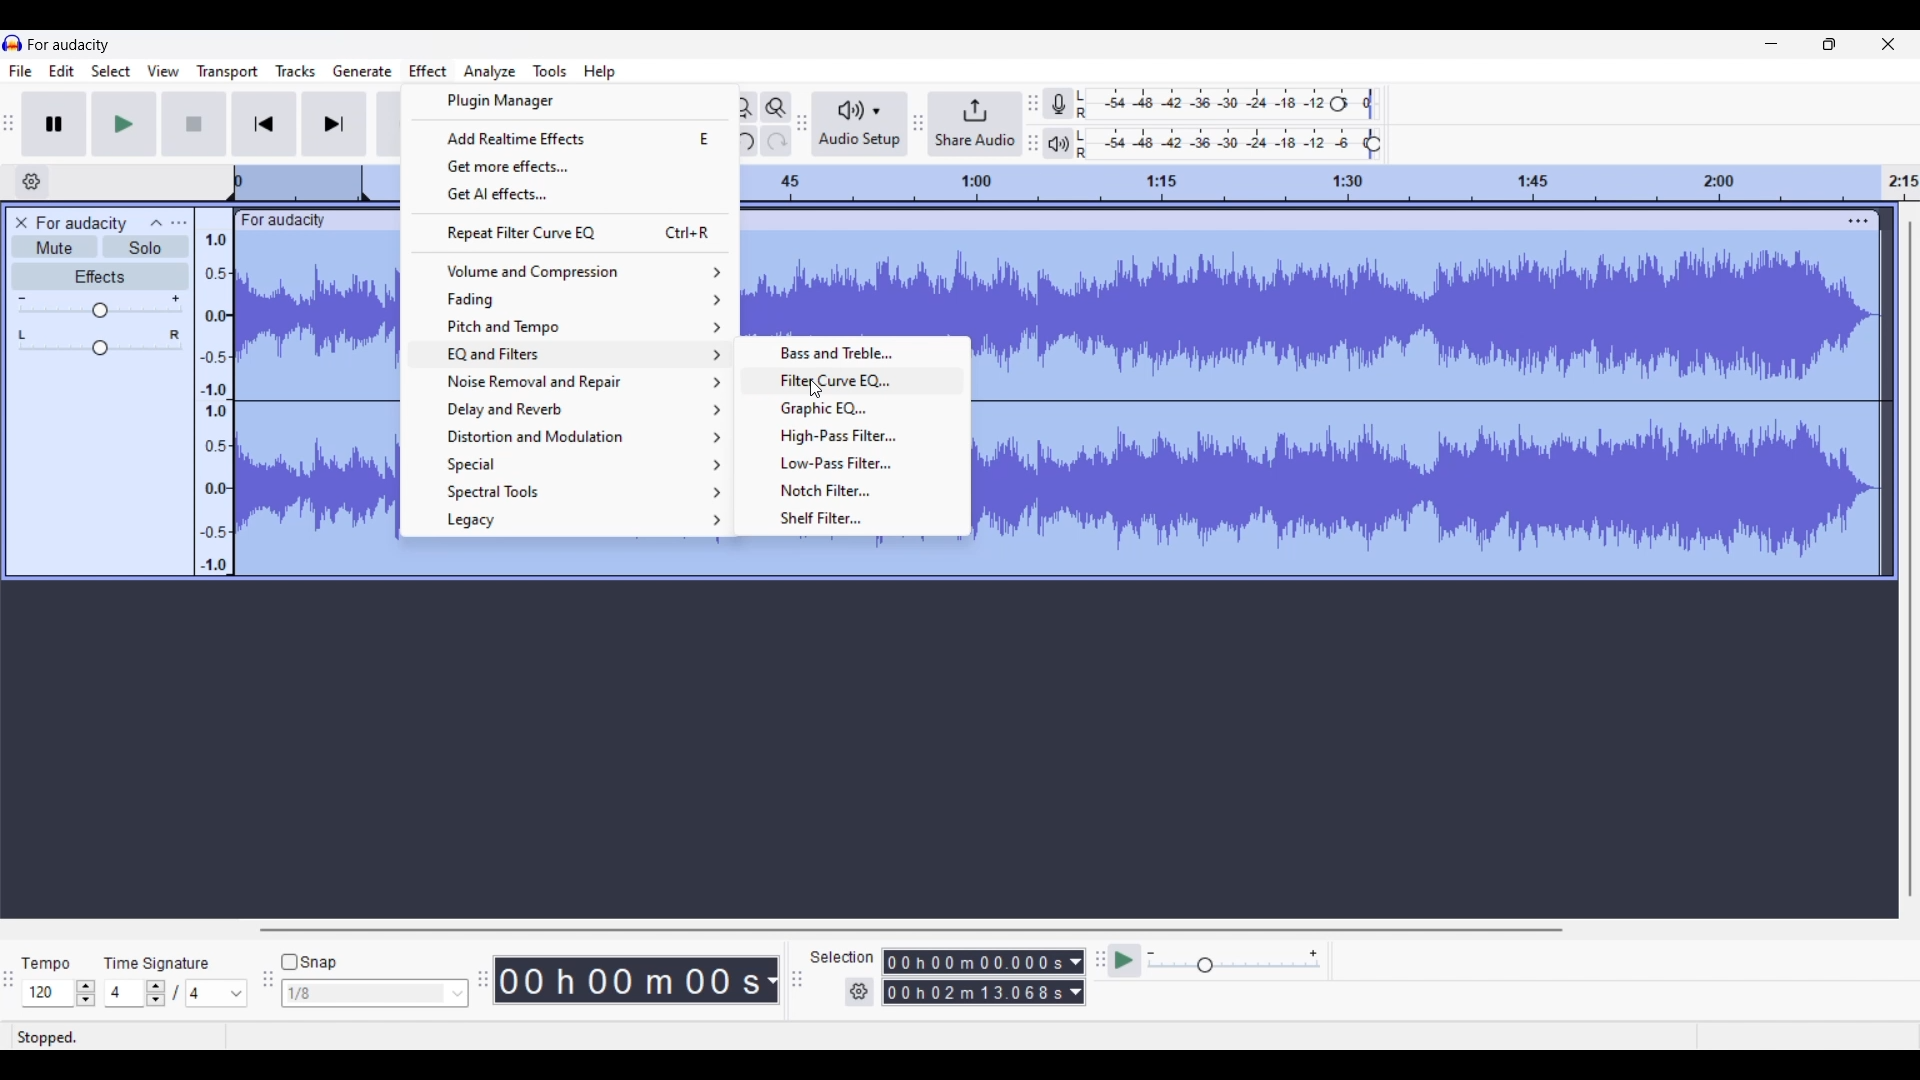 The width and height of the screenshot is (1920, 1080). Describe the element at coordinates (816, 389) in the screenshot. I see `Cursor clicking on Filter Curve EQ options` at that location.